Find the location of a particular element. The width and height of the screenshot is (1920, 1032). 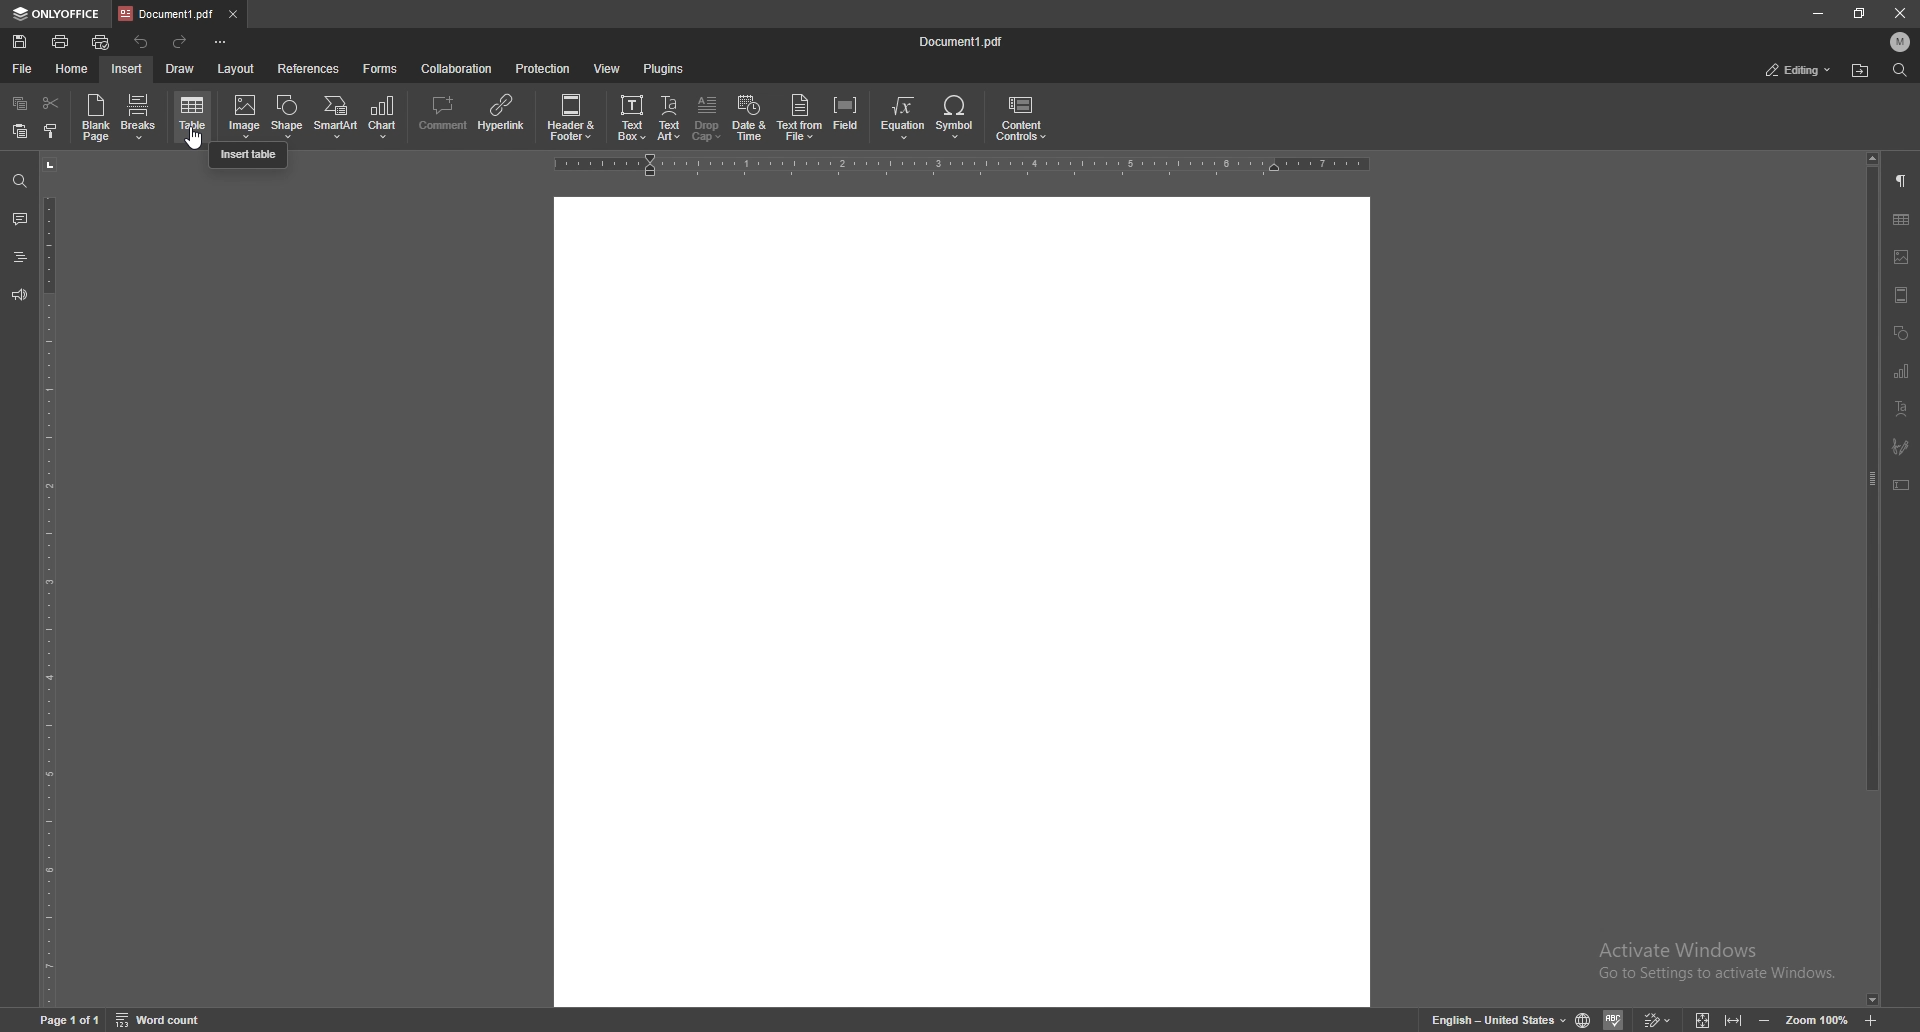

table is located at coordinates (1903, 219).